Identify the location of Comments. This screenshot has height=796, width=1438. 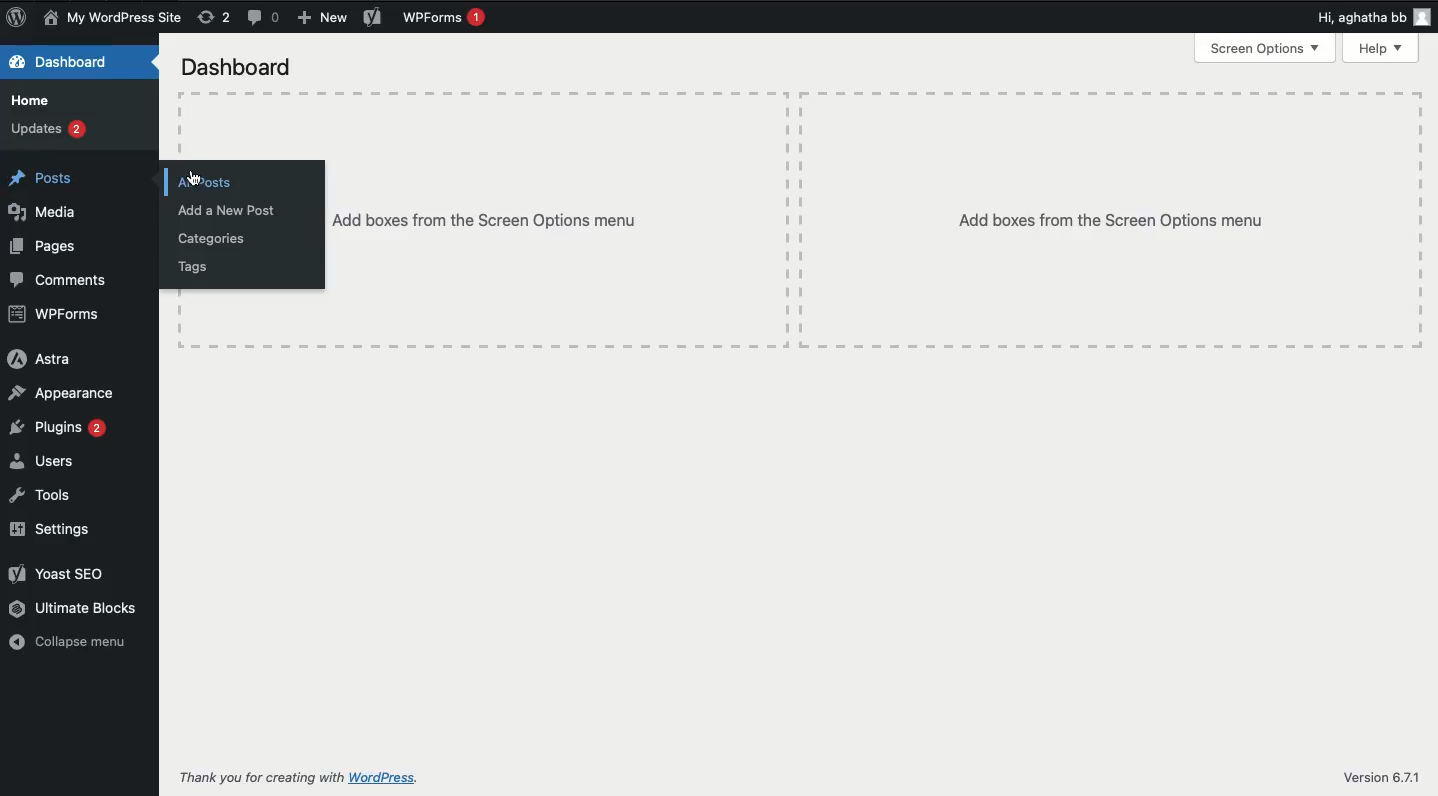
(264, 18).